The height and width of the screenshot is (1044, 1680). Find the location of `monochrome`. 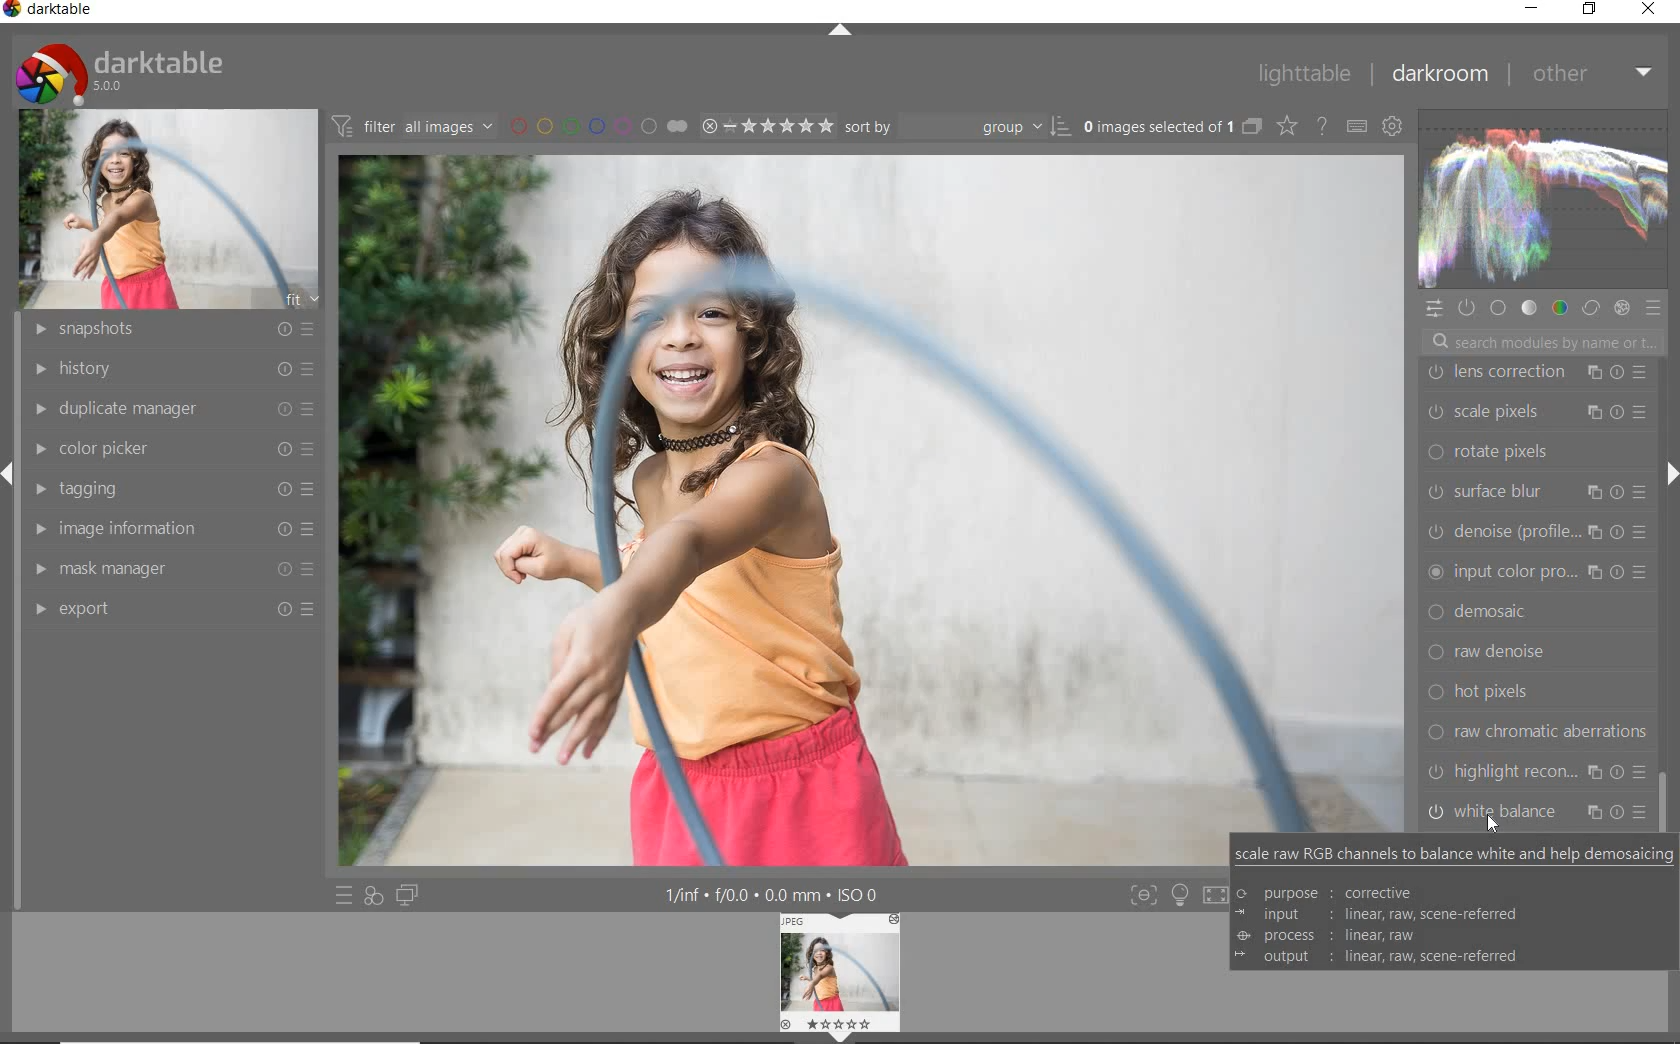

monochrome is located at coordinates (1541, 738).